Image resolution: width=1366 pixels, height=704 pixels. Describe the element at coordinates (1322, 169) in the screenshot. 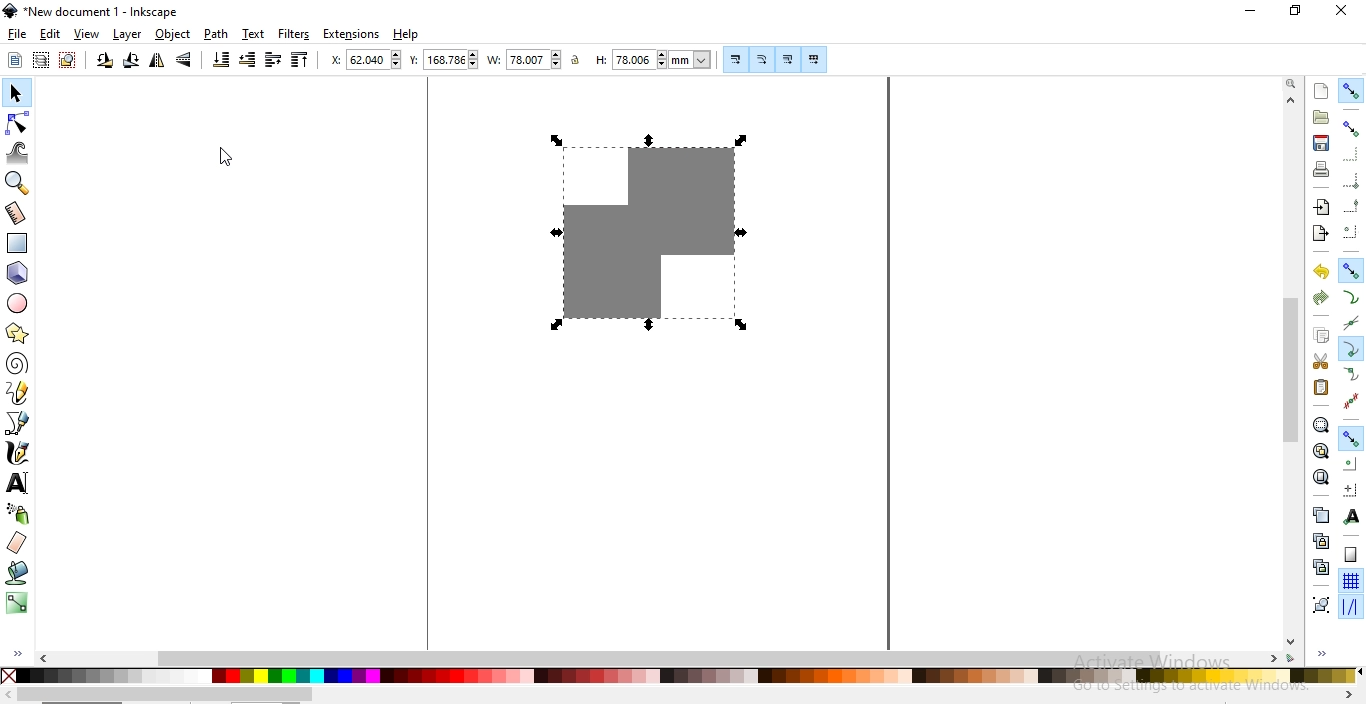

I see `print document` at that location.